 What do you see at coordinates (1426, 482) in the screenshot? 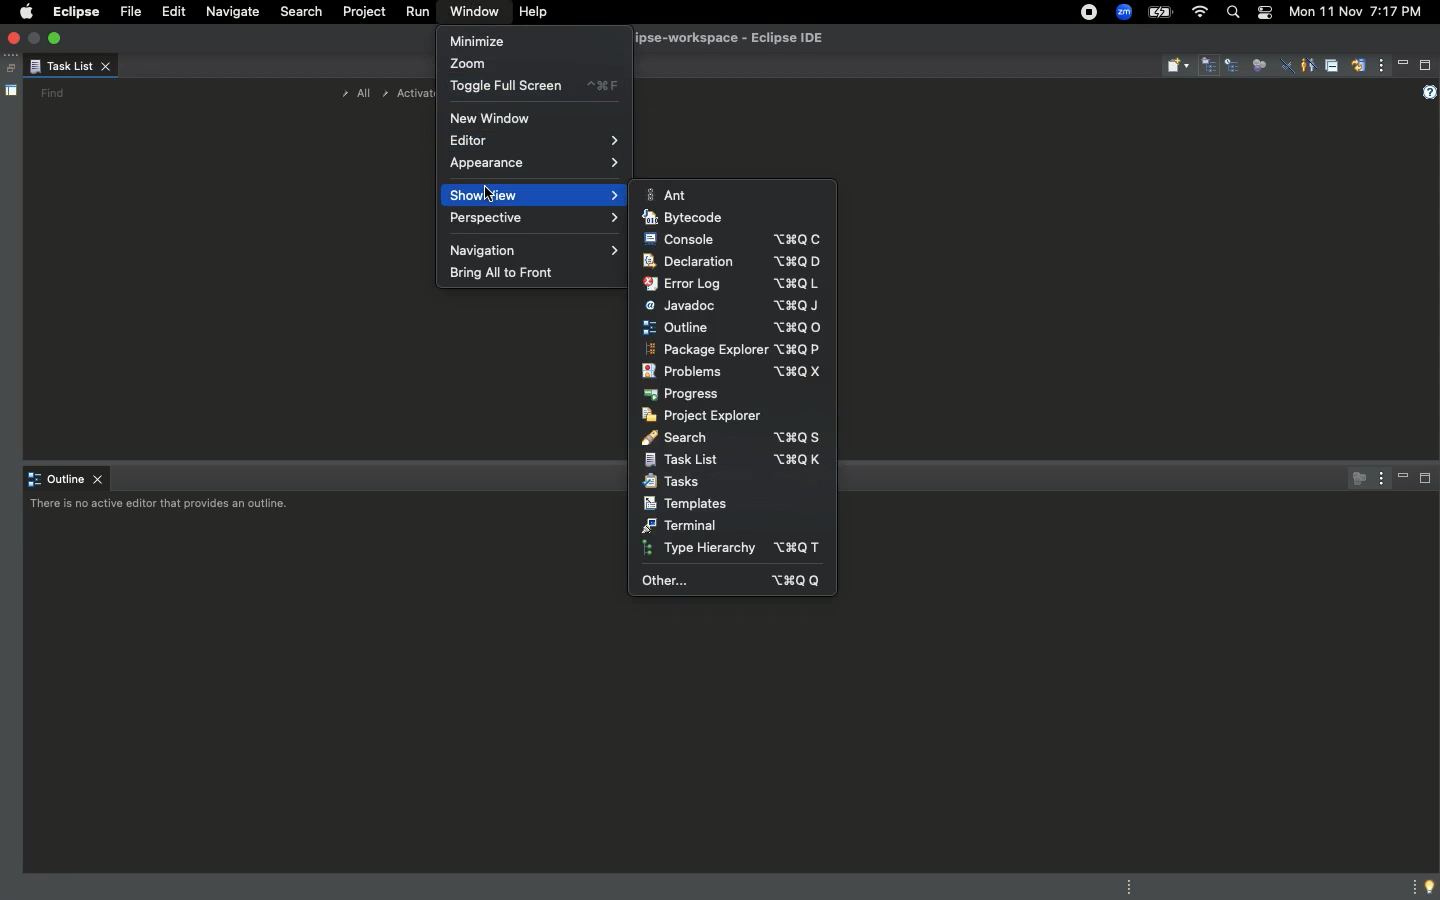
I see `Maximize` at bounding box center [1426, 482].